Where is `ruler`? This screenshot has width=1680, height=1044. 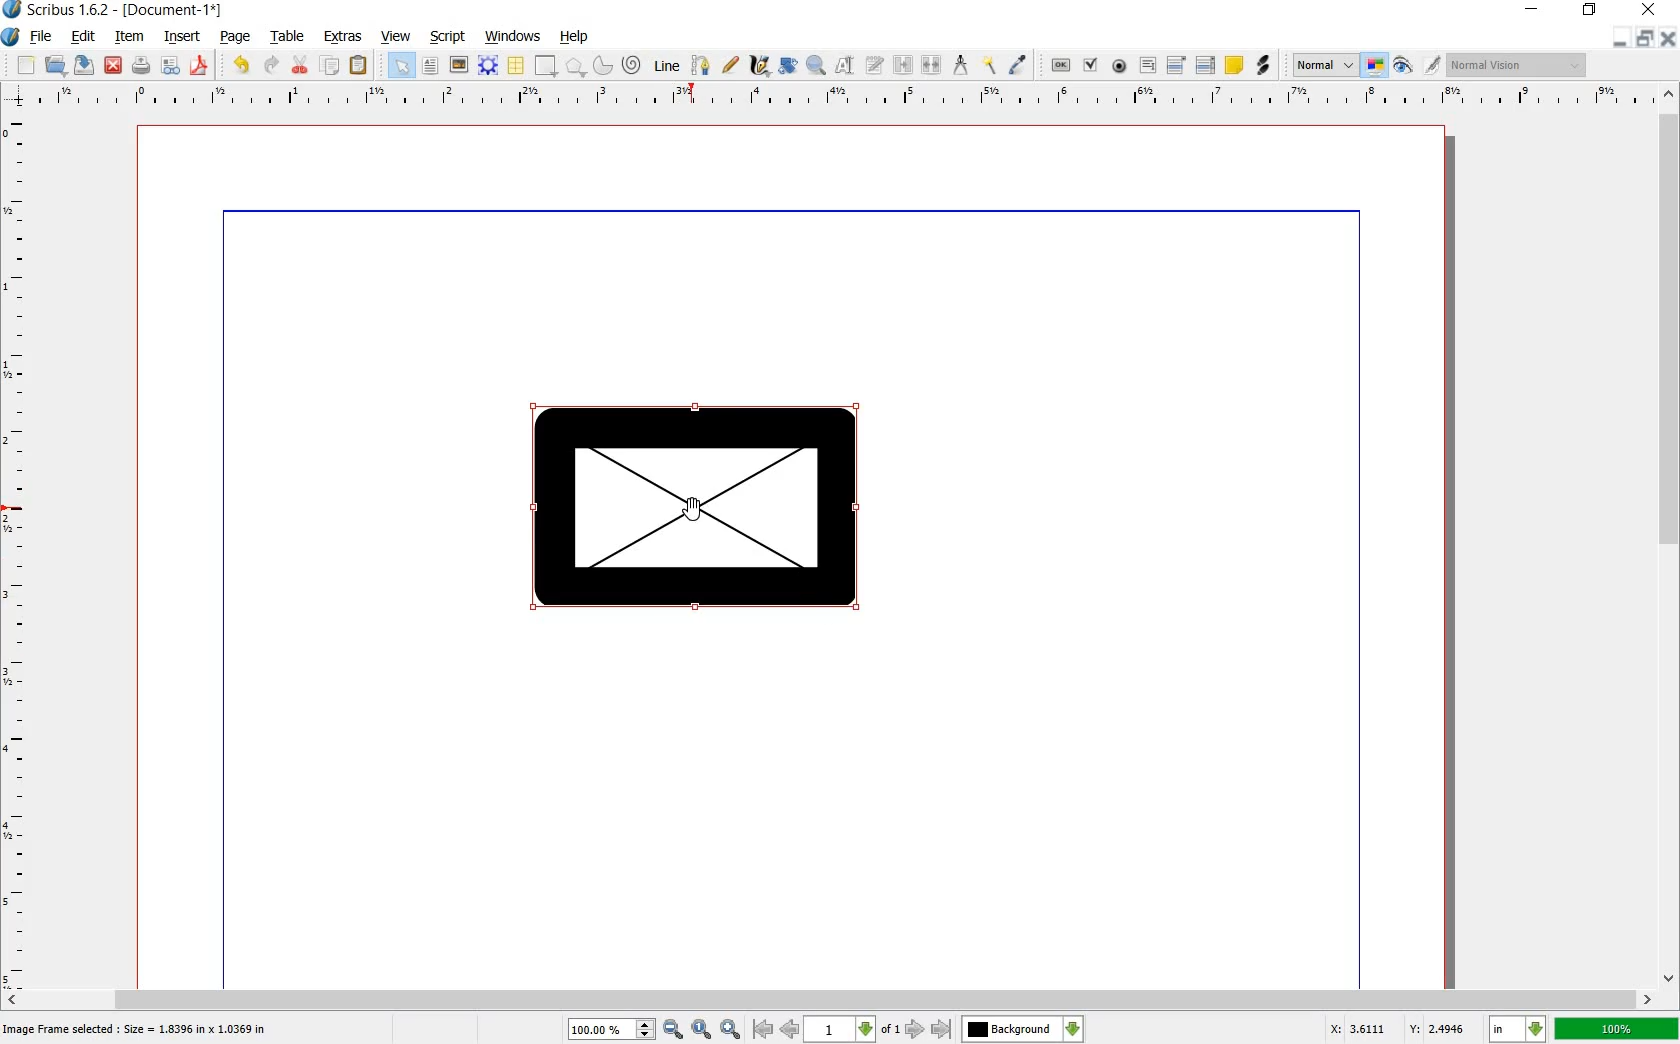 ruler is located at coordinates (842, 97).